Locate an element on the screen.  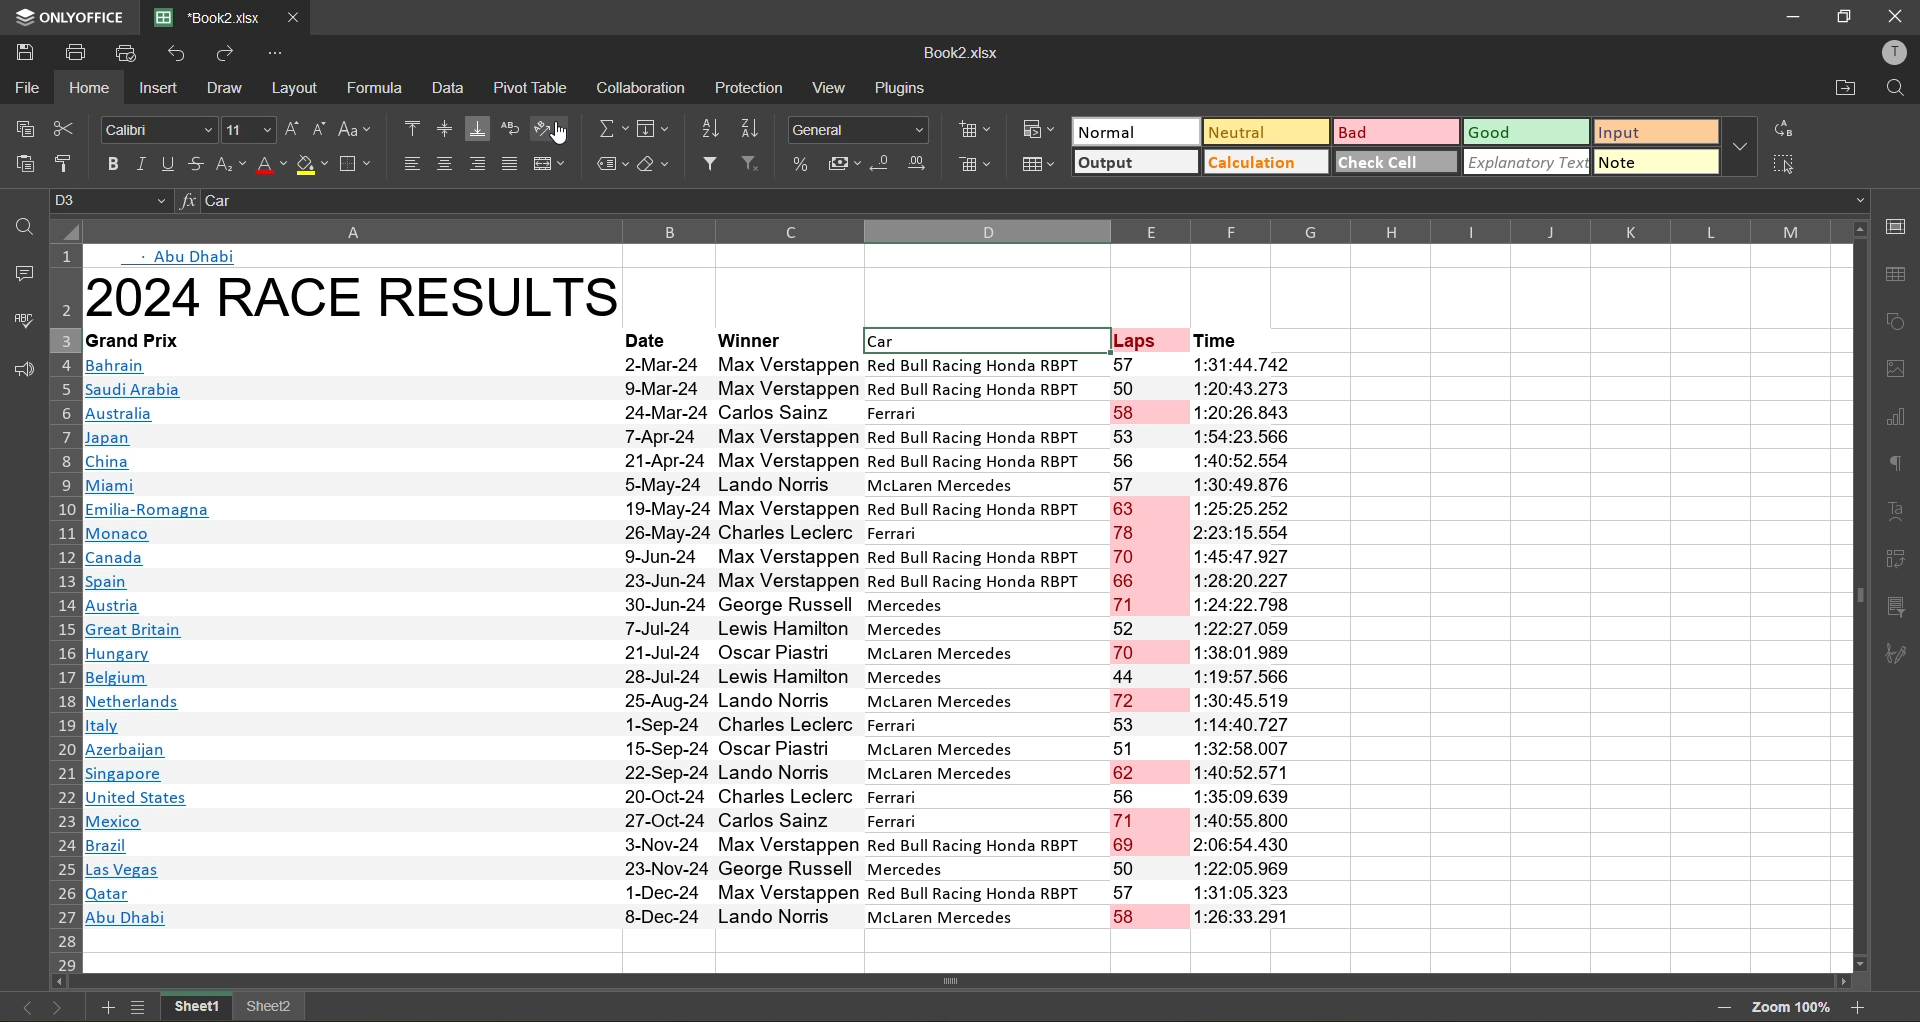
check cell is located at coordinates (1393, 164).